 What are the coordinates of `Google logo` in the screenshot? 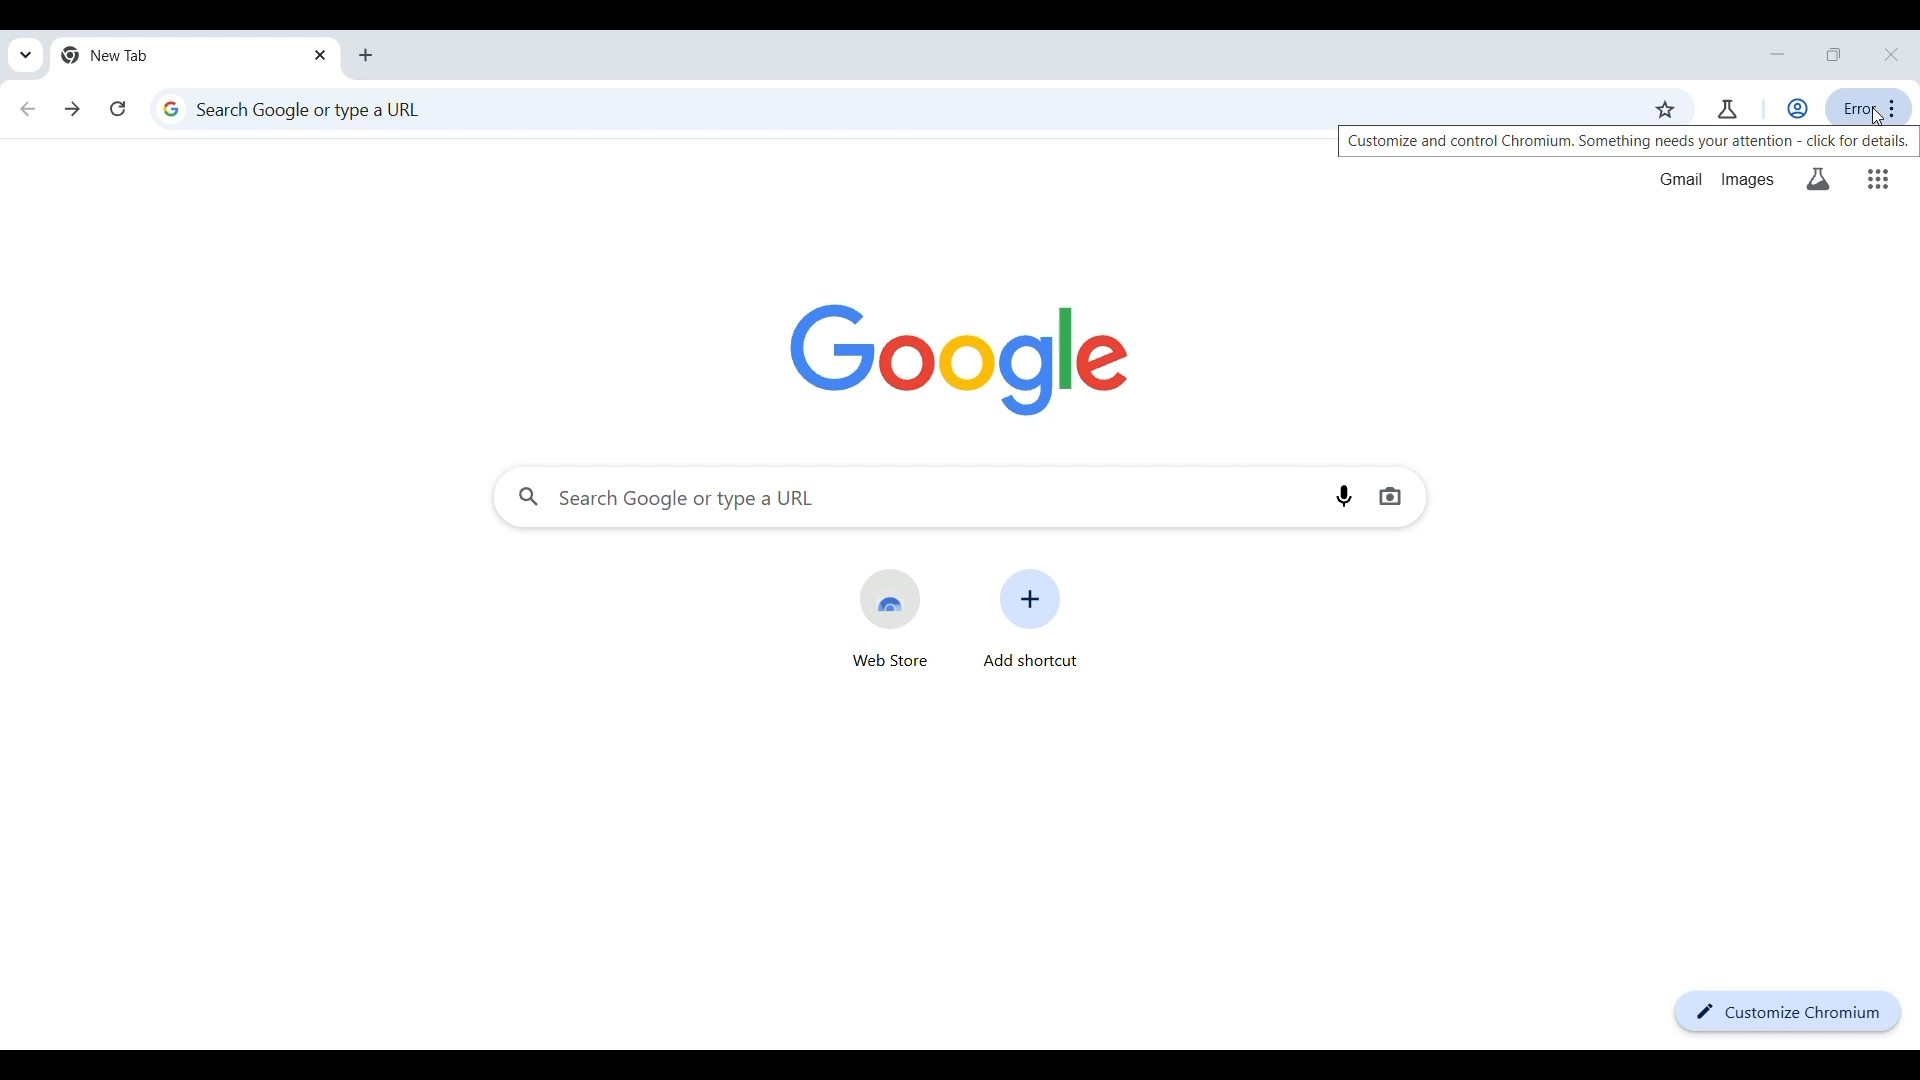 It's located at (960, 360).